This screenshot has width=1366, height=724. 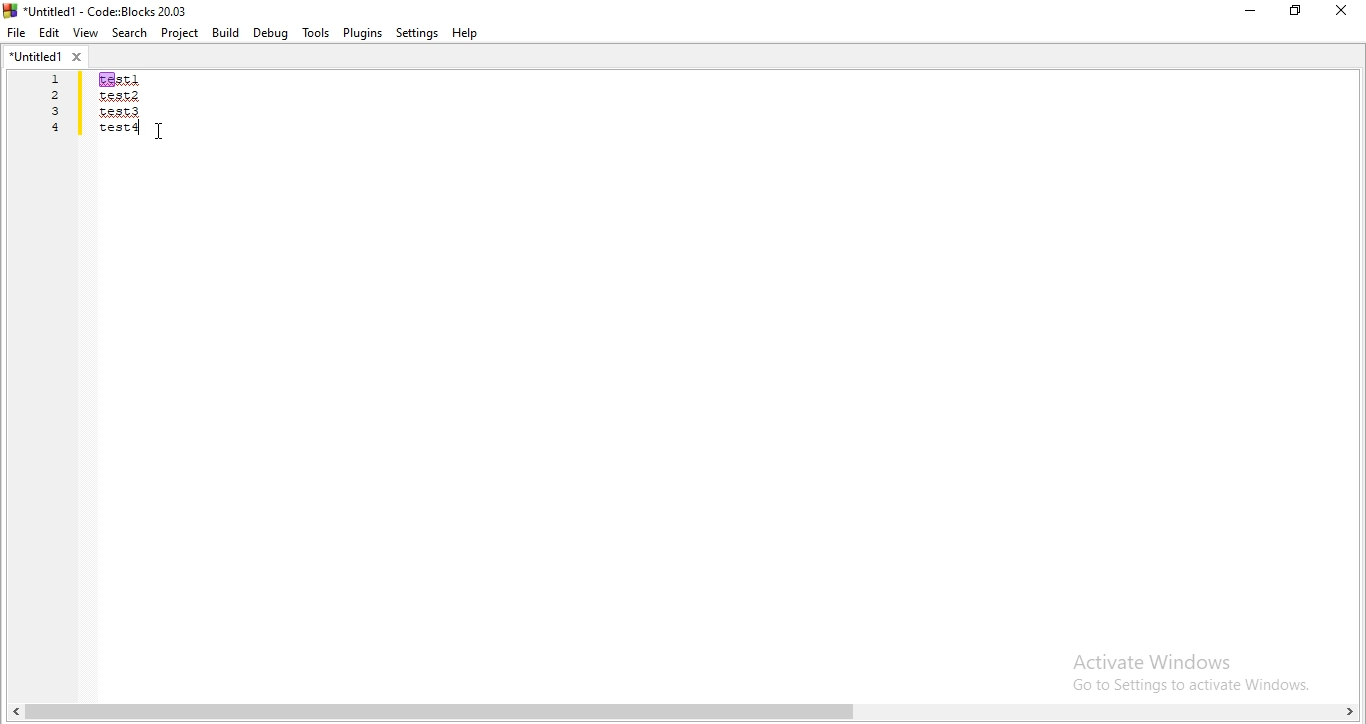 I want to click on Serial number 1, 2,3,4, so click(x=55, y=107).